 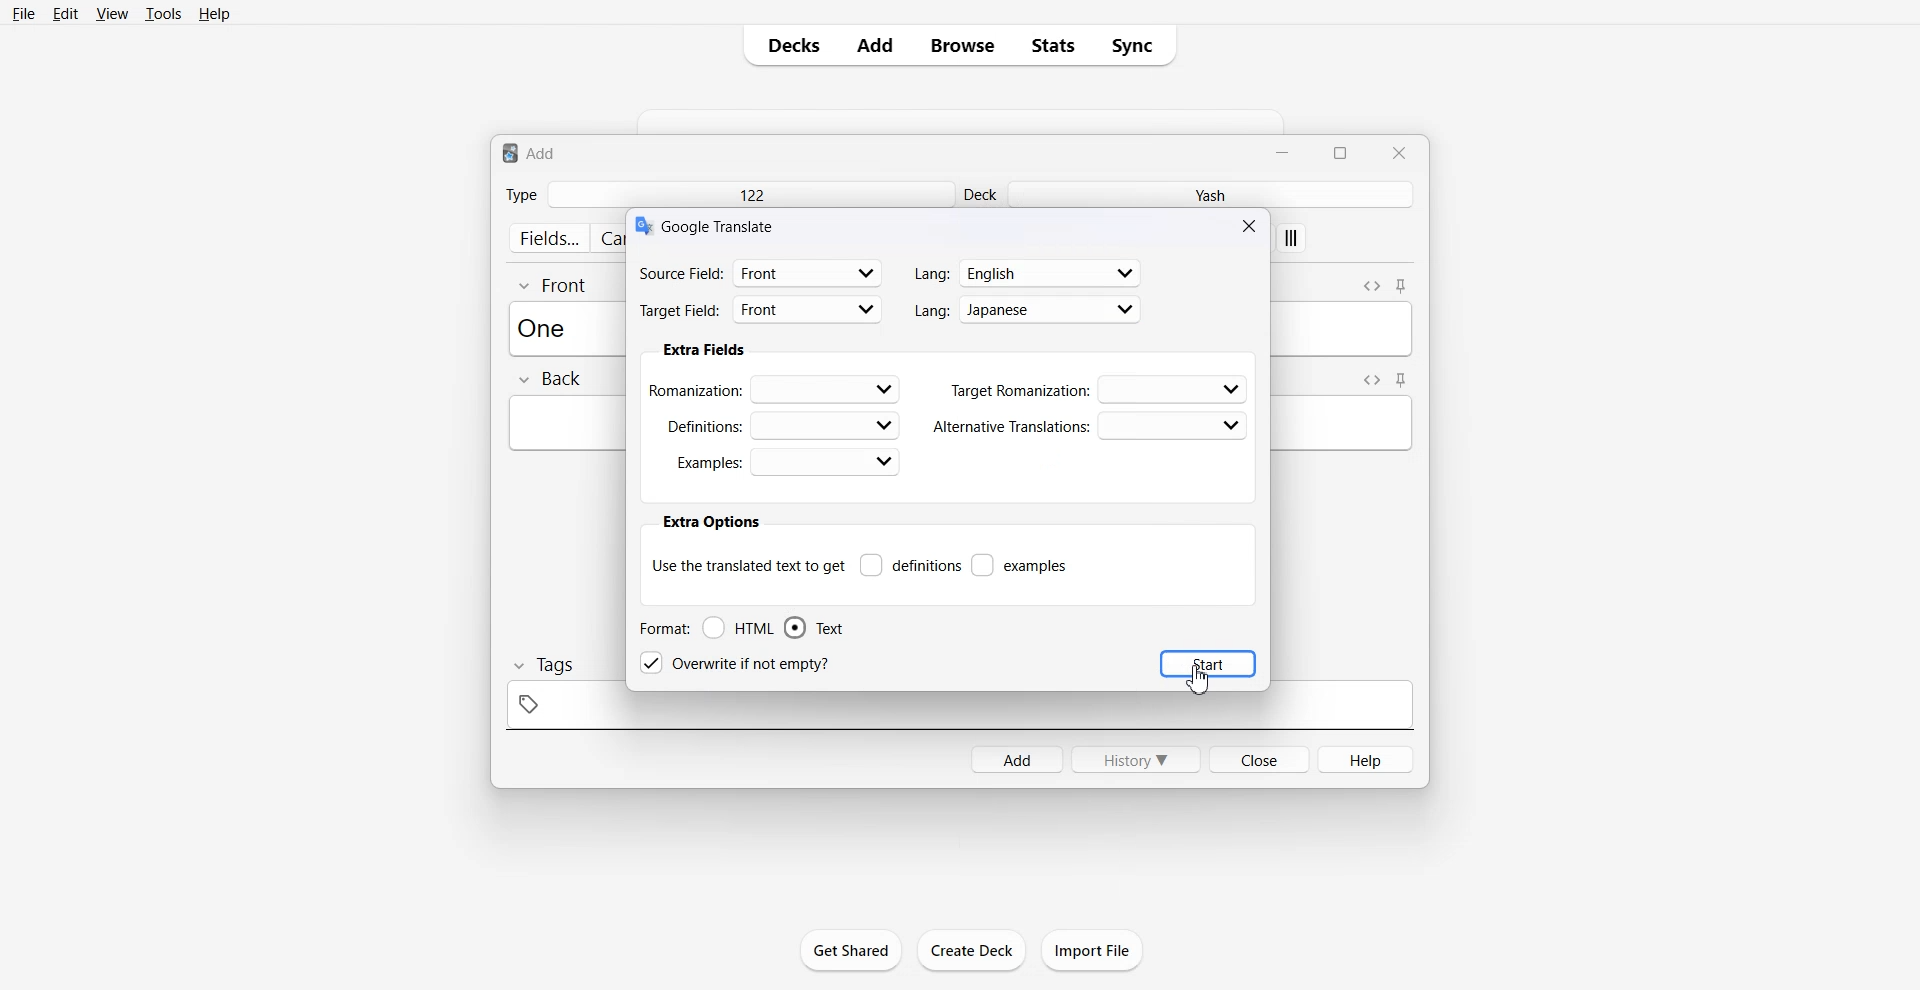 What do you see at coordinates (110, 13) in the screenshot?
I see `View` at bounding box center [110, 13].